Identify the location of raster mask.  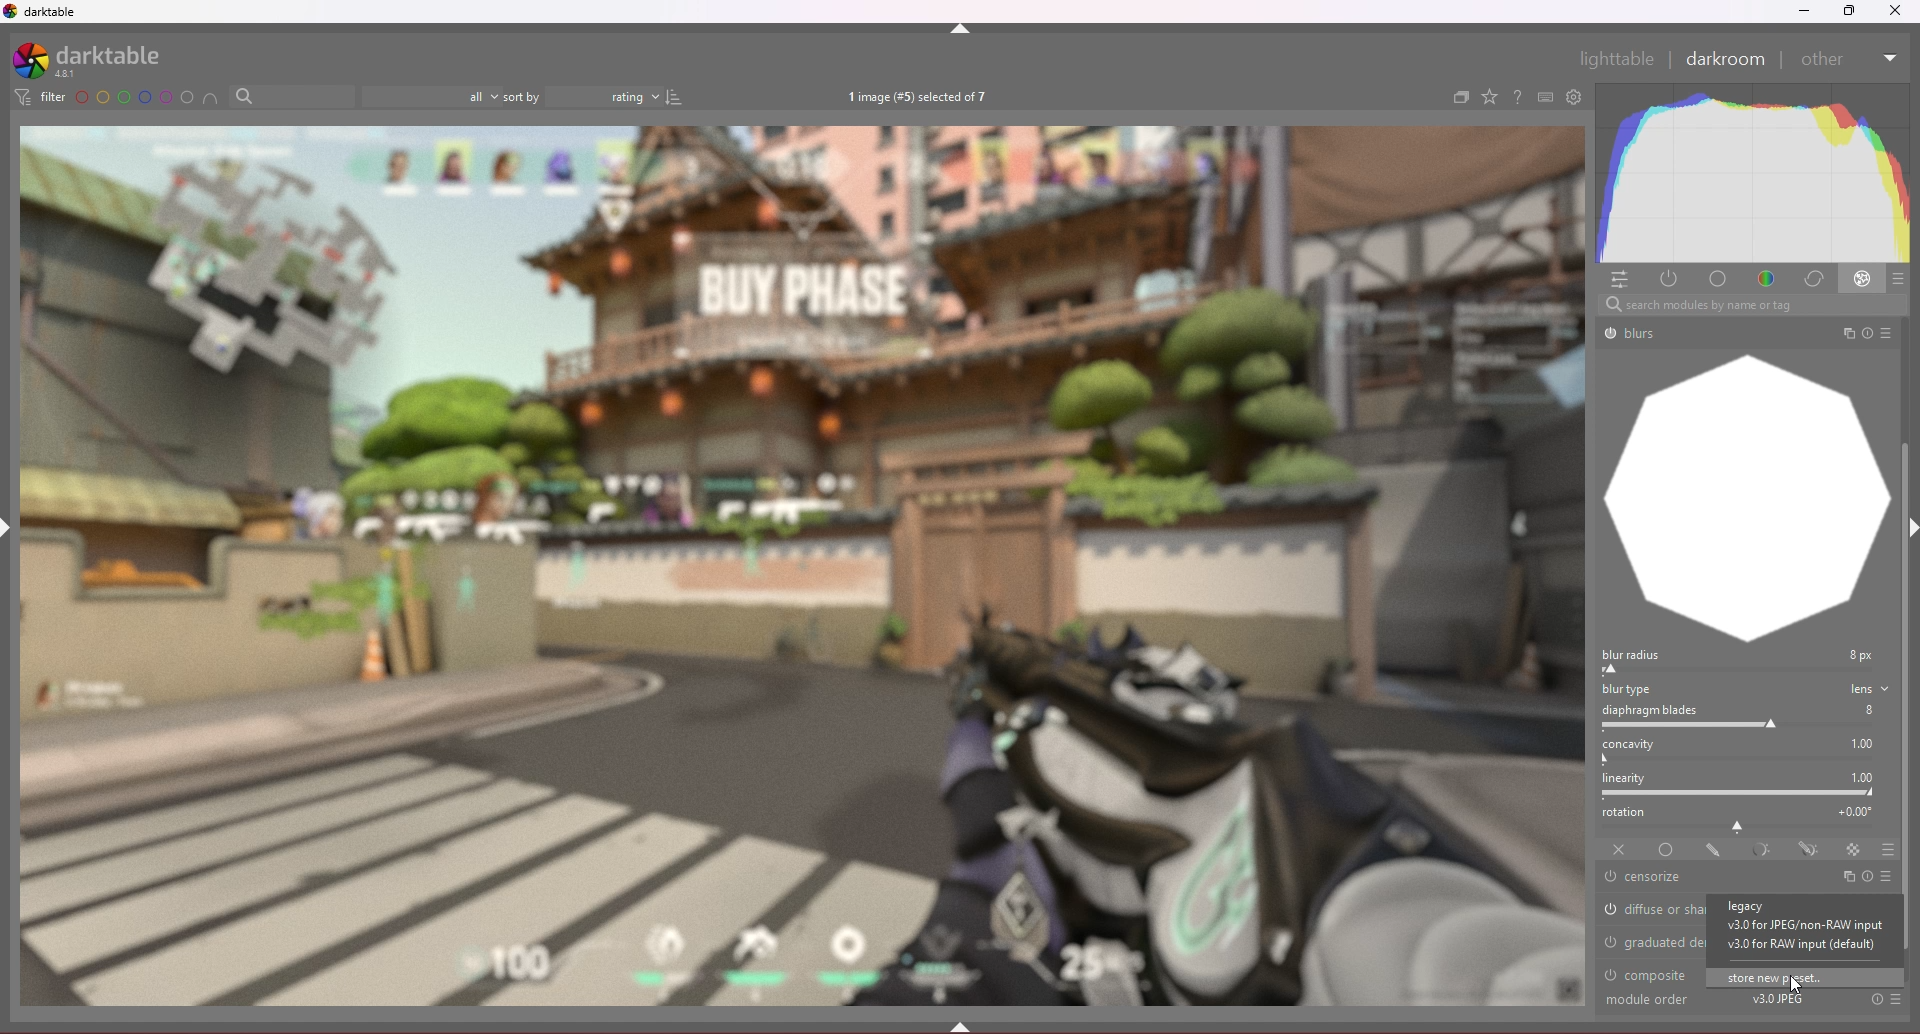
(1852, 849).